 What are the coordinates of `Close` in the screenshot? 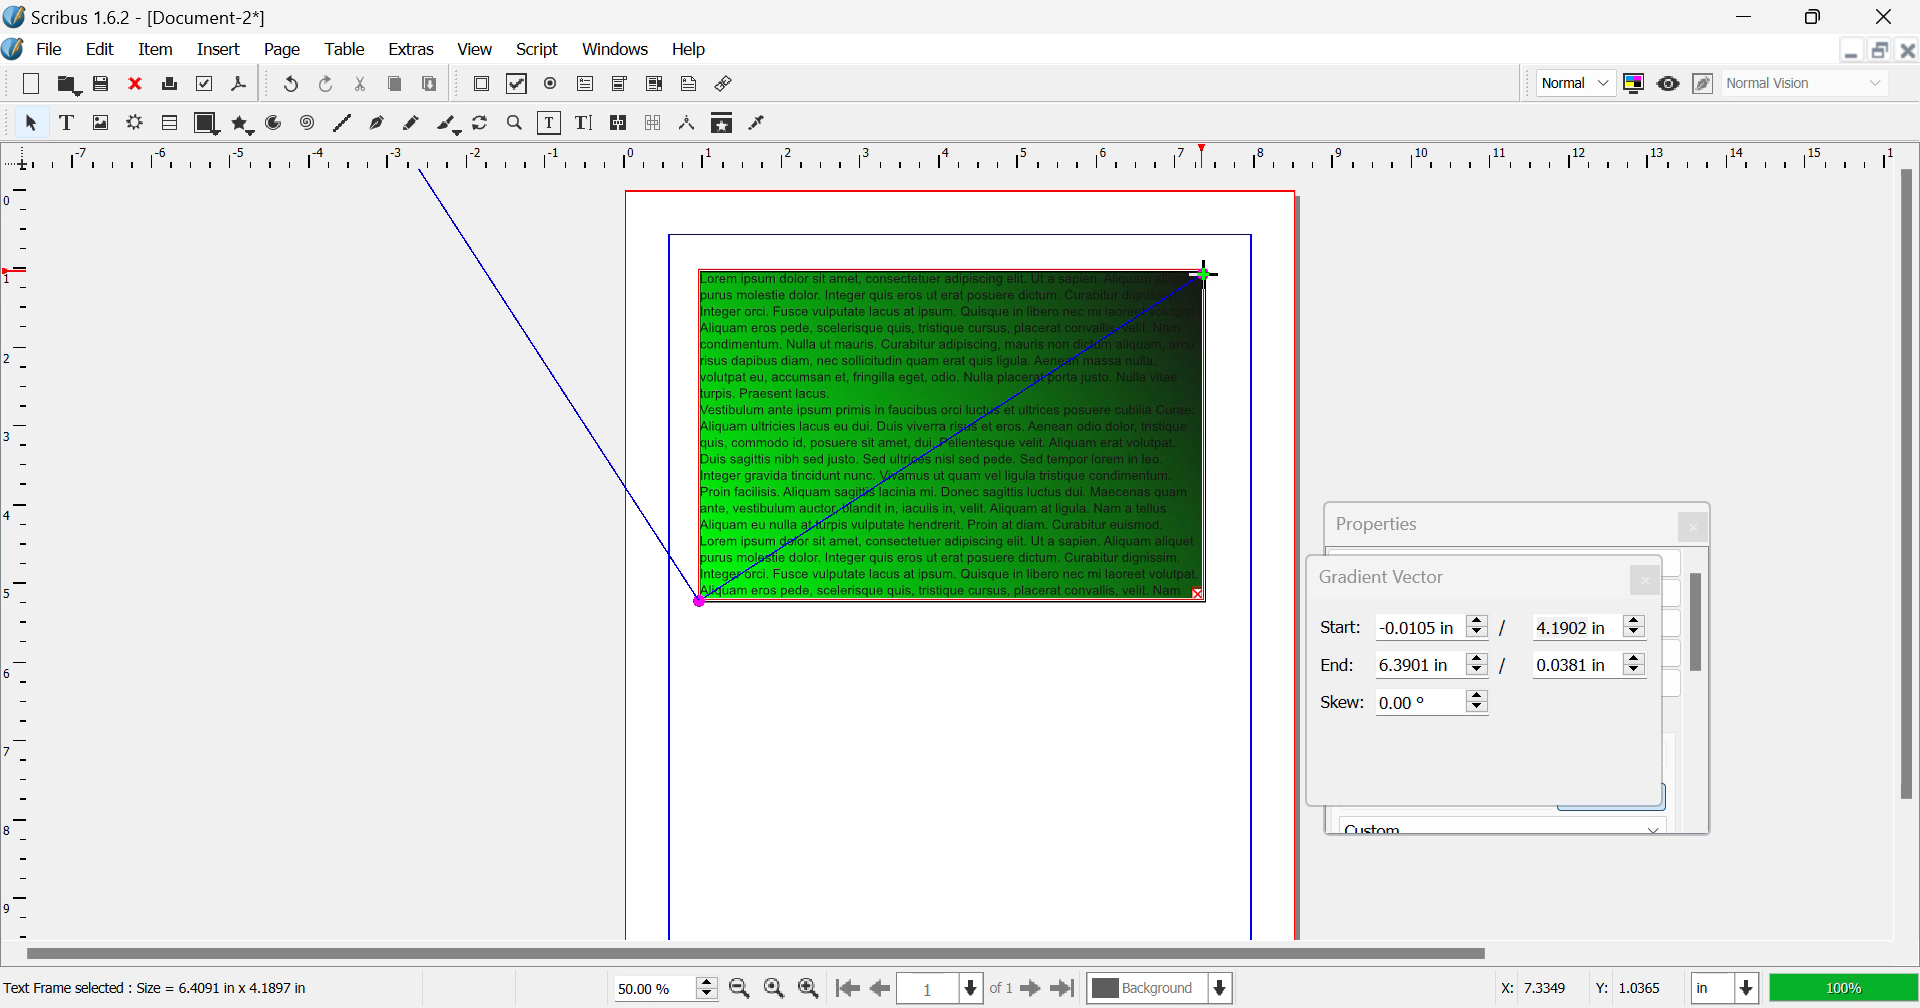 It's located at (1889, 16).